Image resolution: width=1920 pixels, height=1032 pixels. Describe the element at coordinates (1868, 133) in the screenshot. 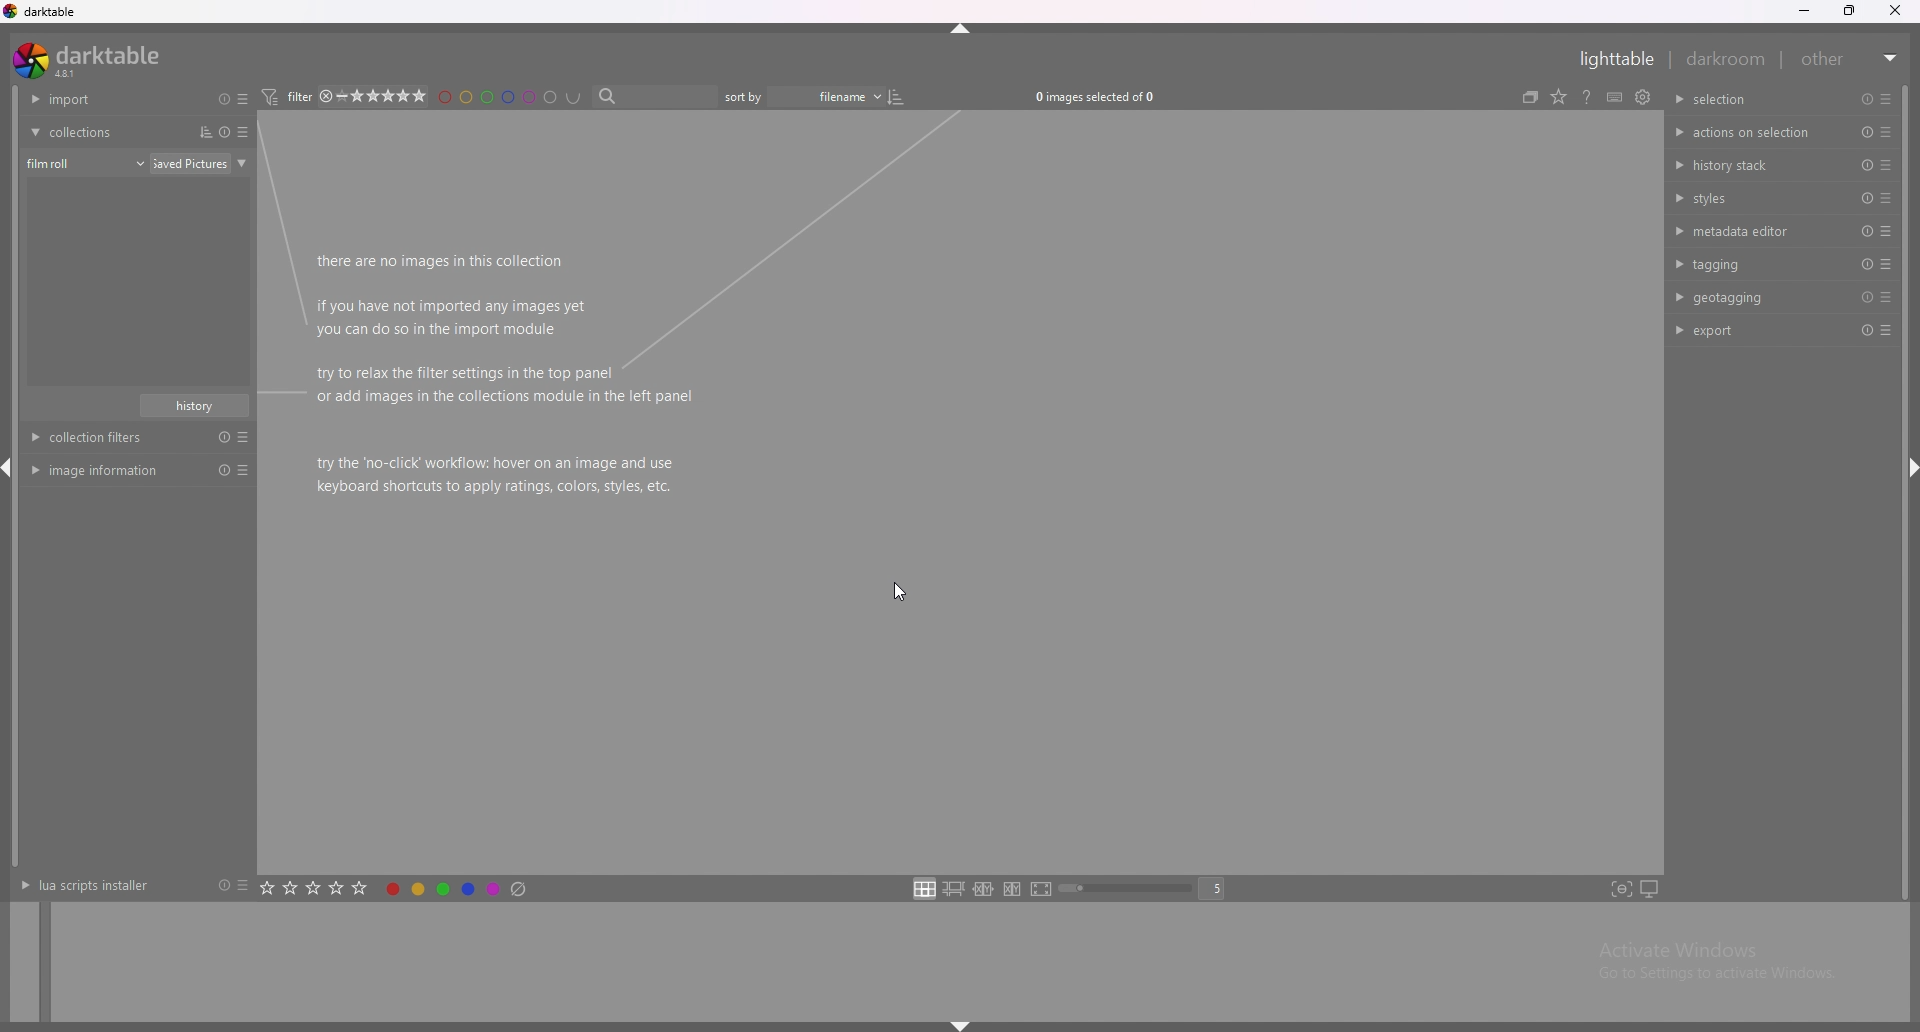

I see `reset` at that location.